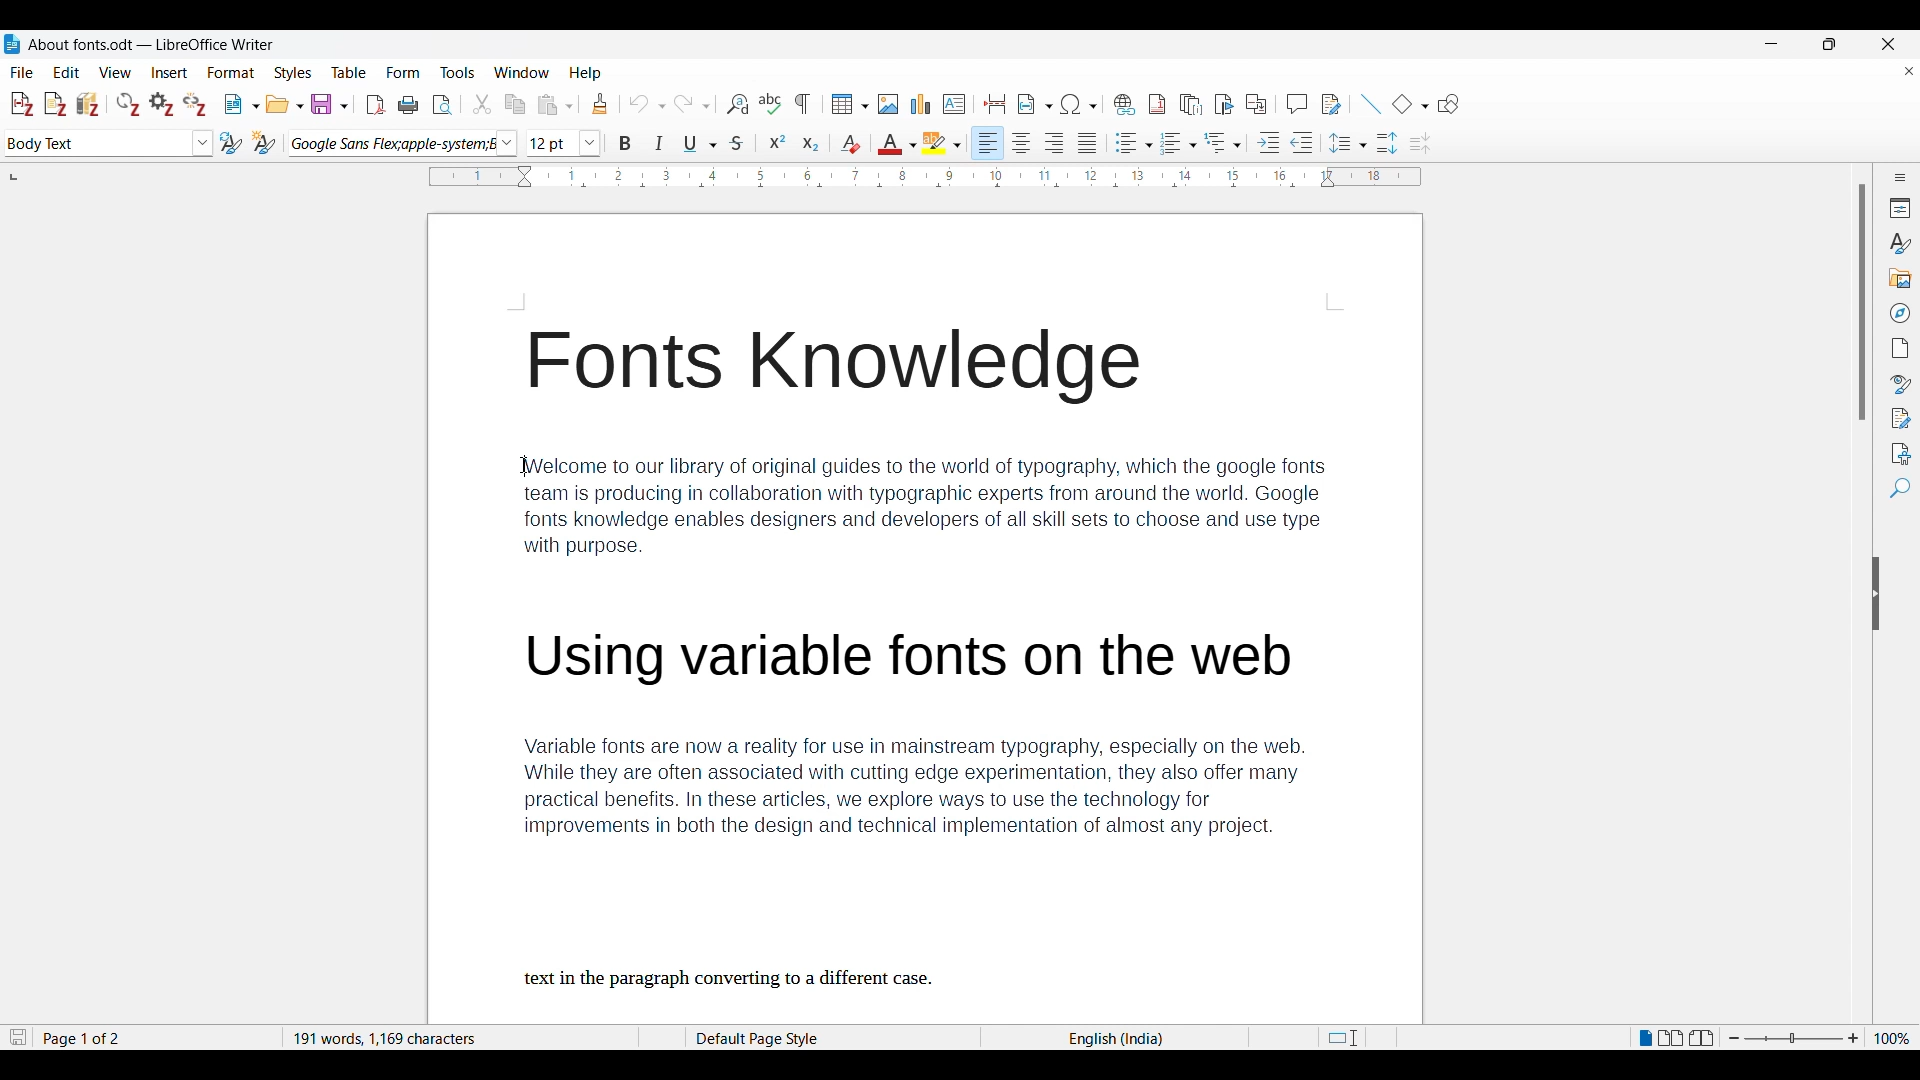  I want to click on Insert comment, so click(1298, 104).